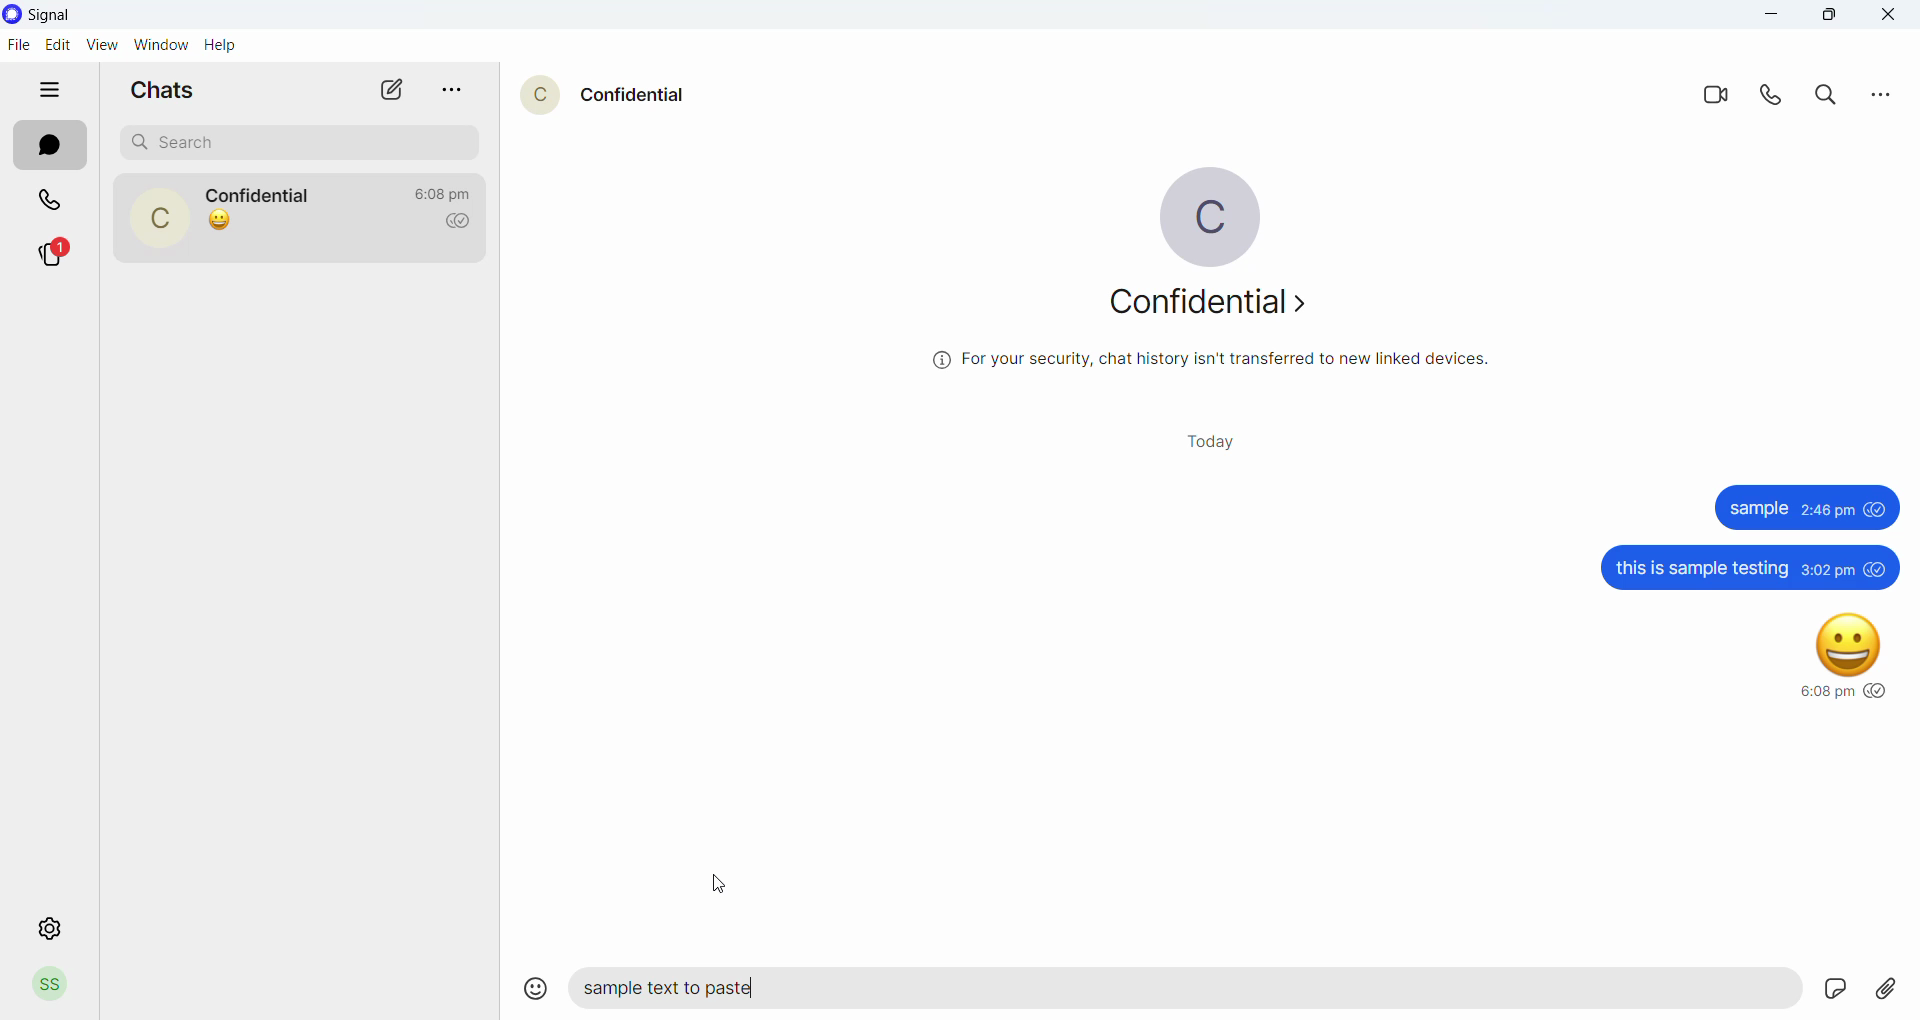  I want to click on view, so click(103, 44).